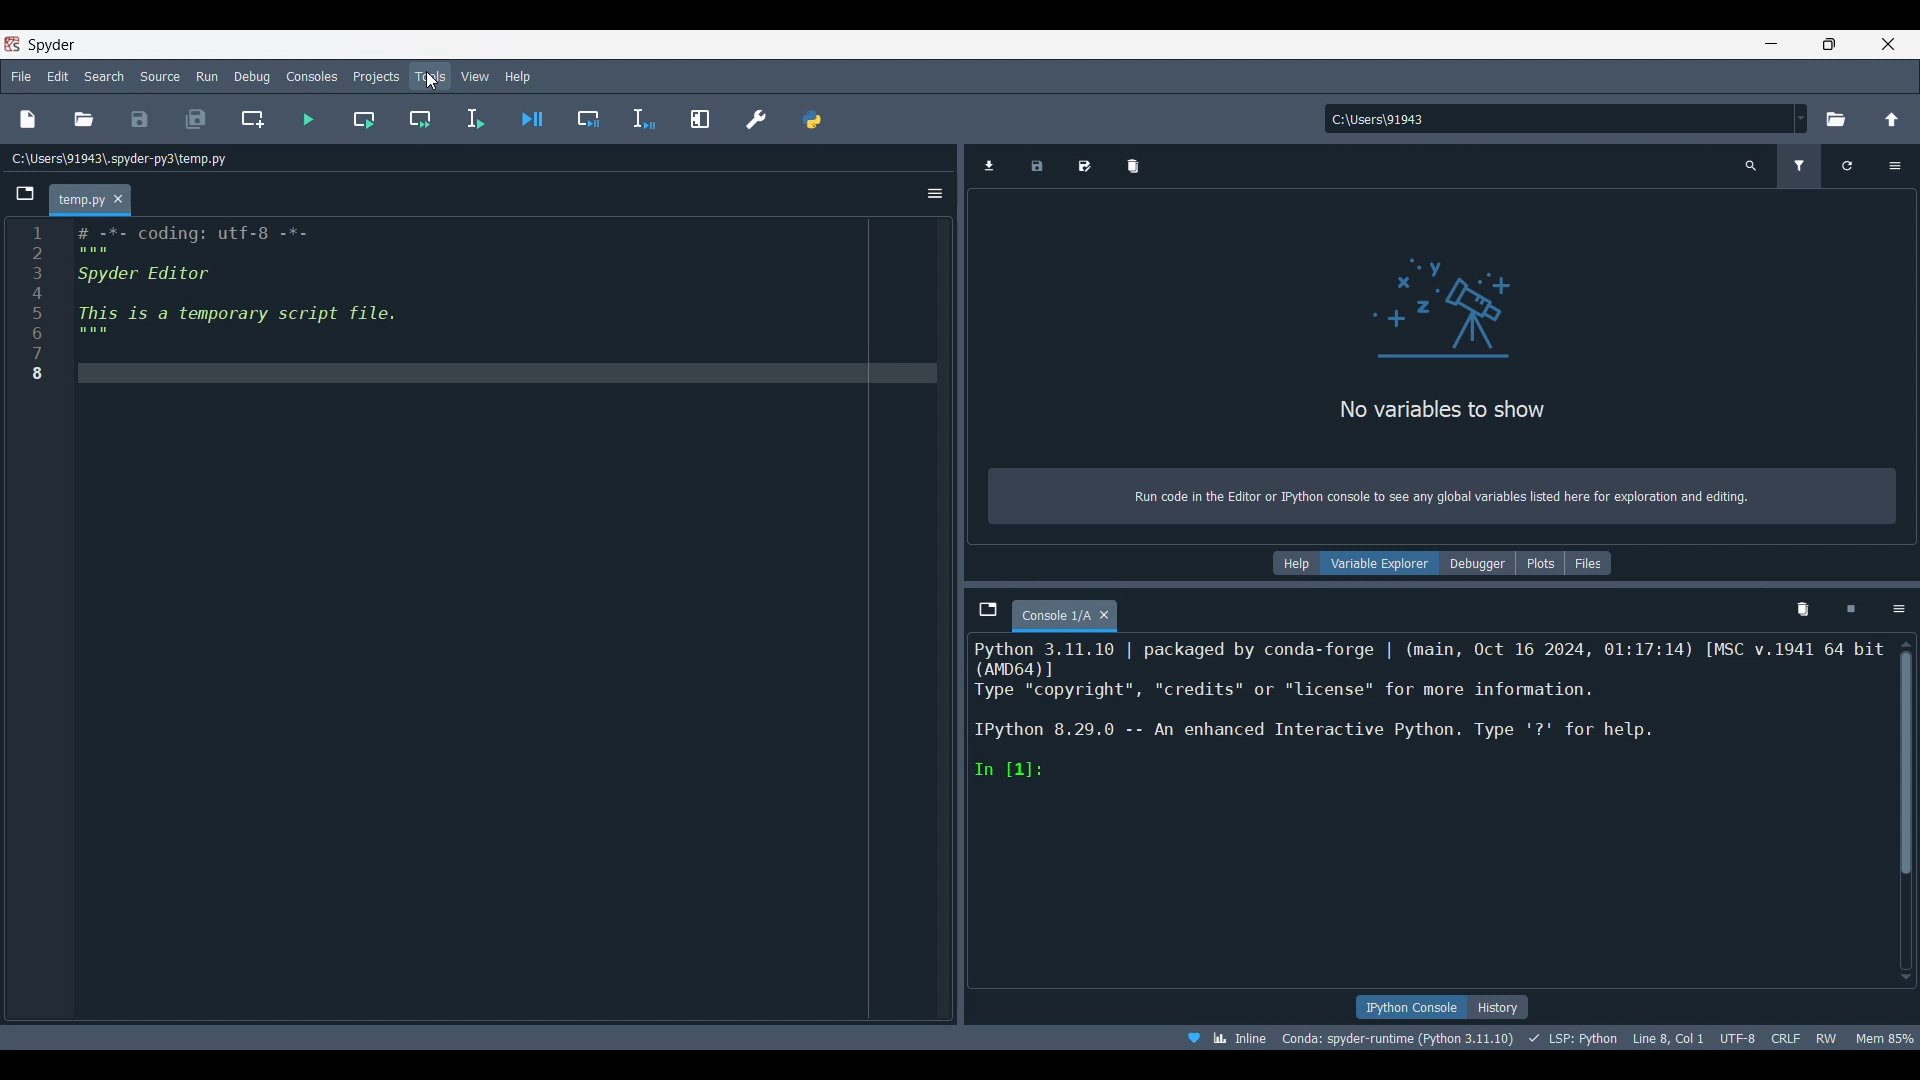 This screenshot has height=1080, width=1920. I want to click on Debug cell, so click(587, 118).